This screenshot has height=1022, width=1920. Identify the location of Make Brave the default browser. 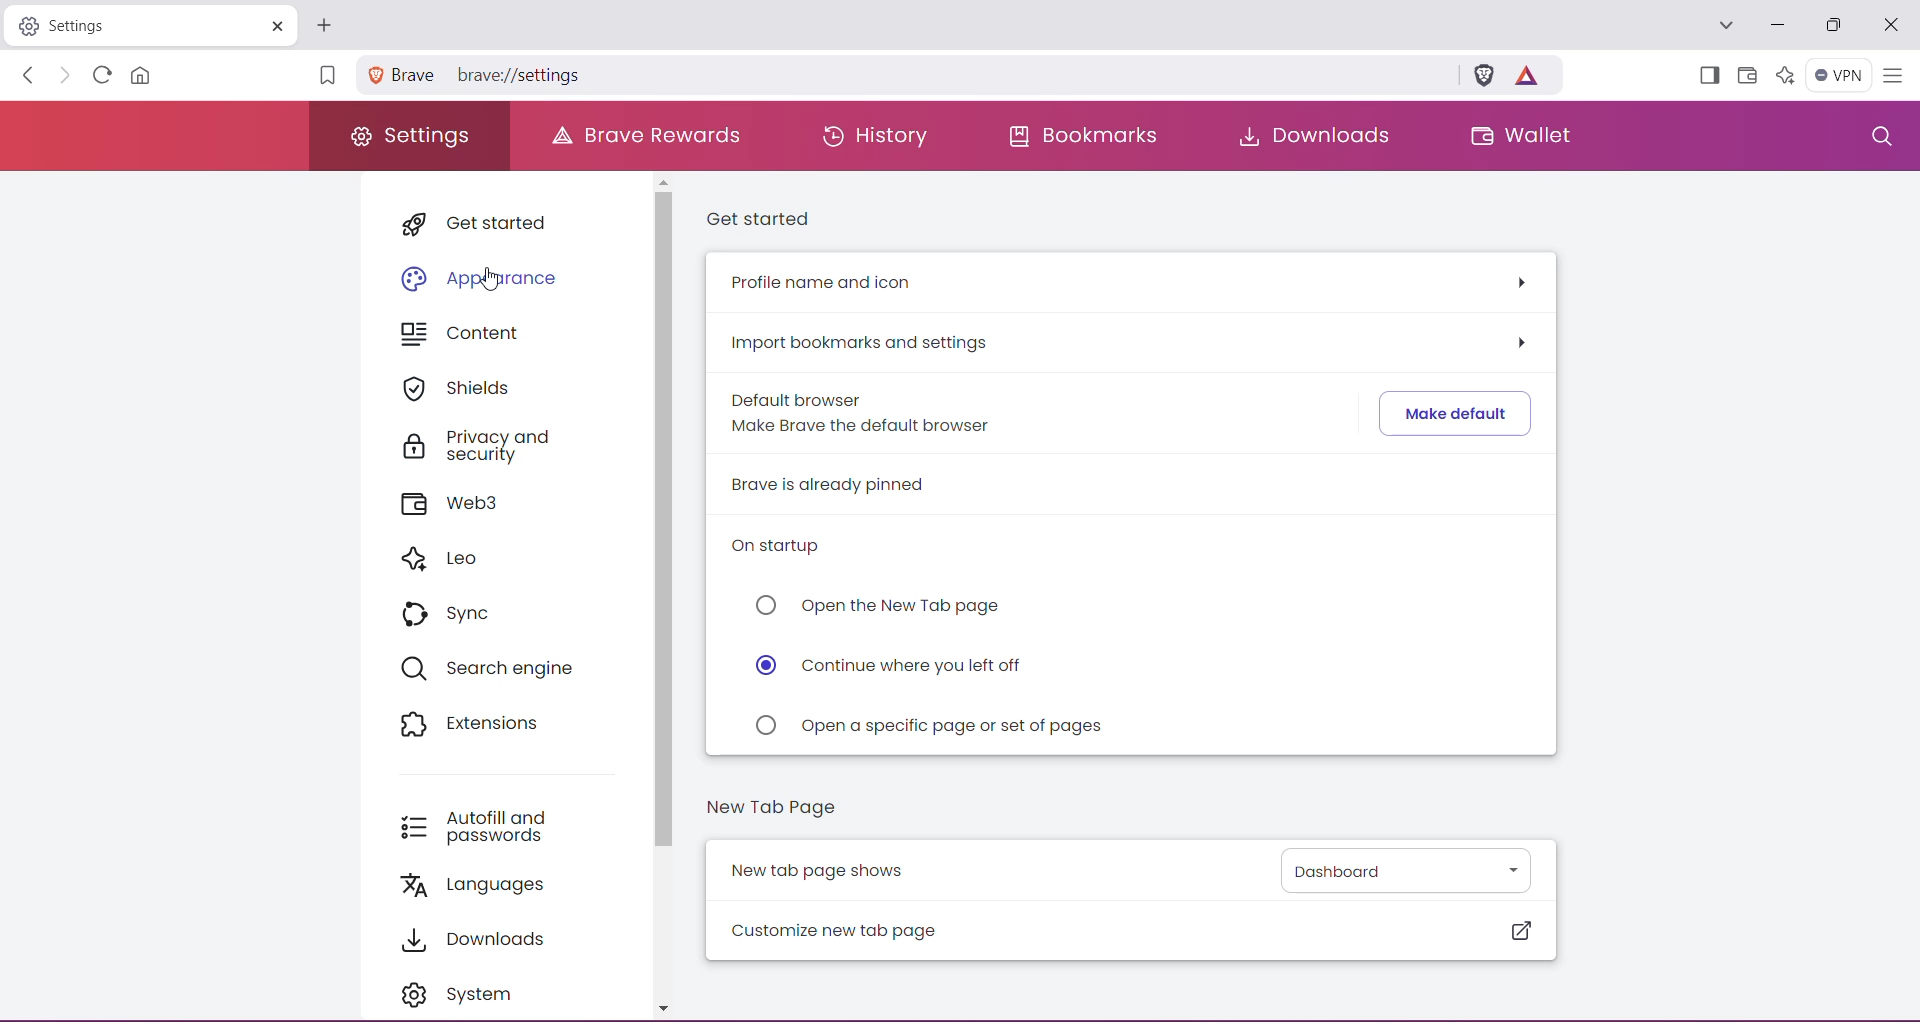
(866, 430).